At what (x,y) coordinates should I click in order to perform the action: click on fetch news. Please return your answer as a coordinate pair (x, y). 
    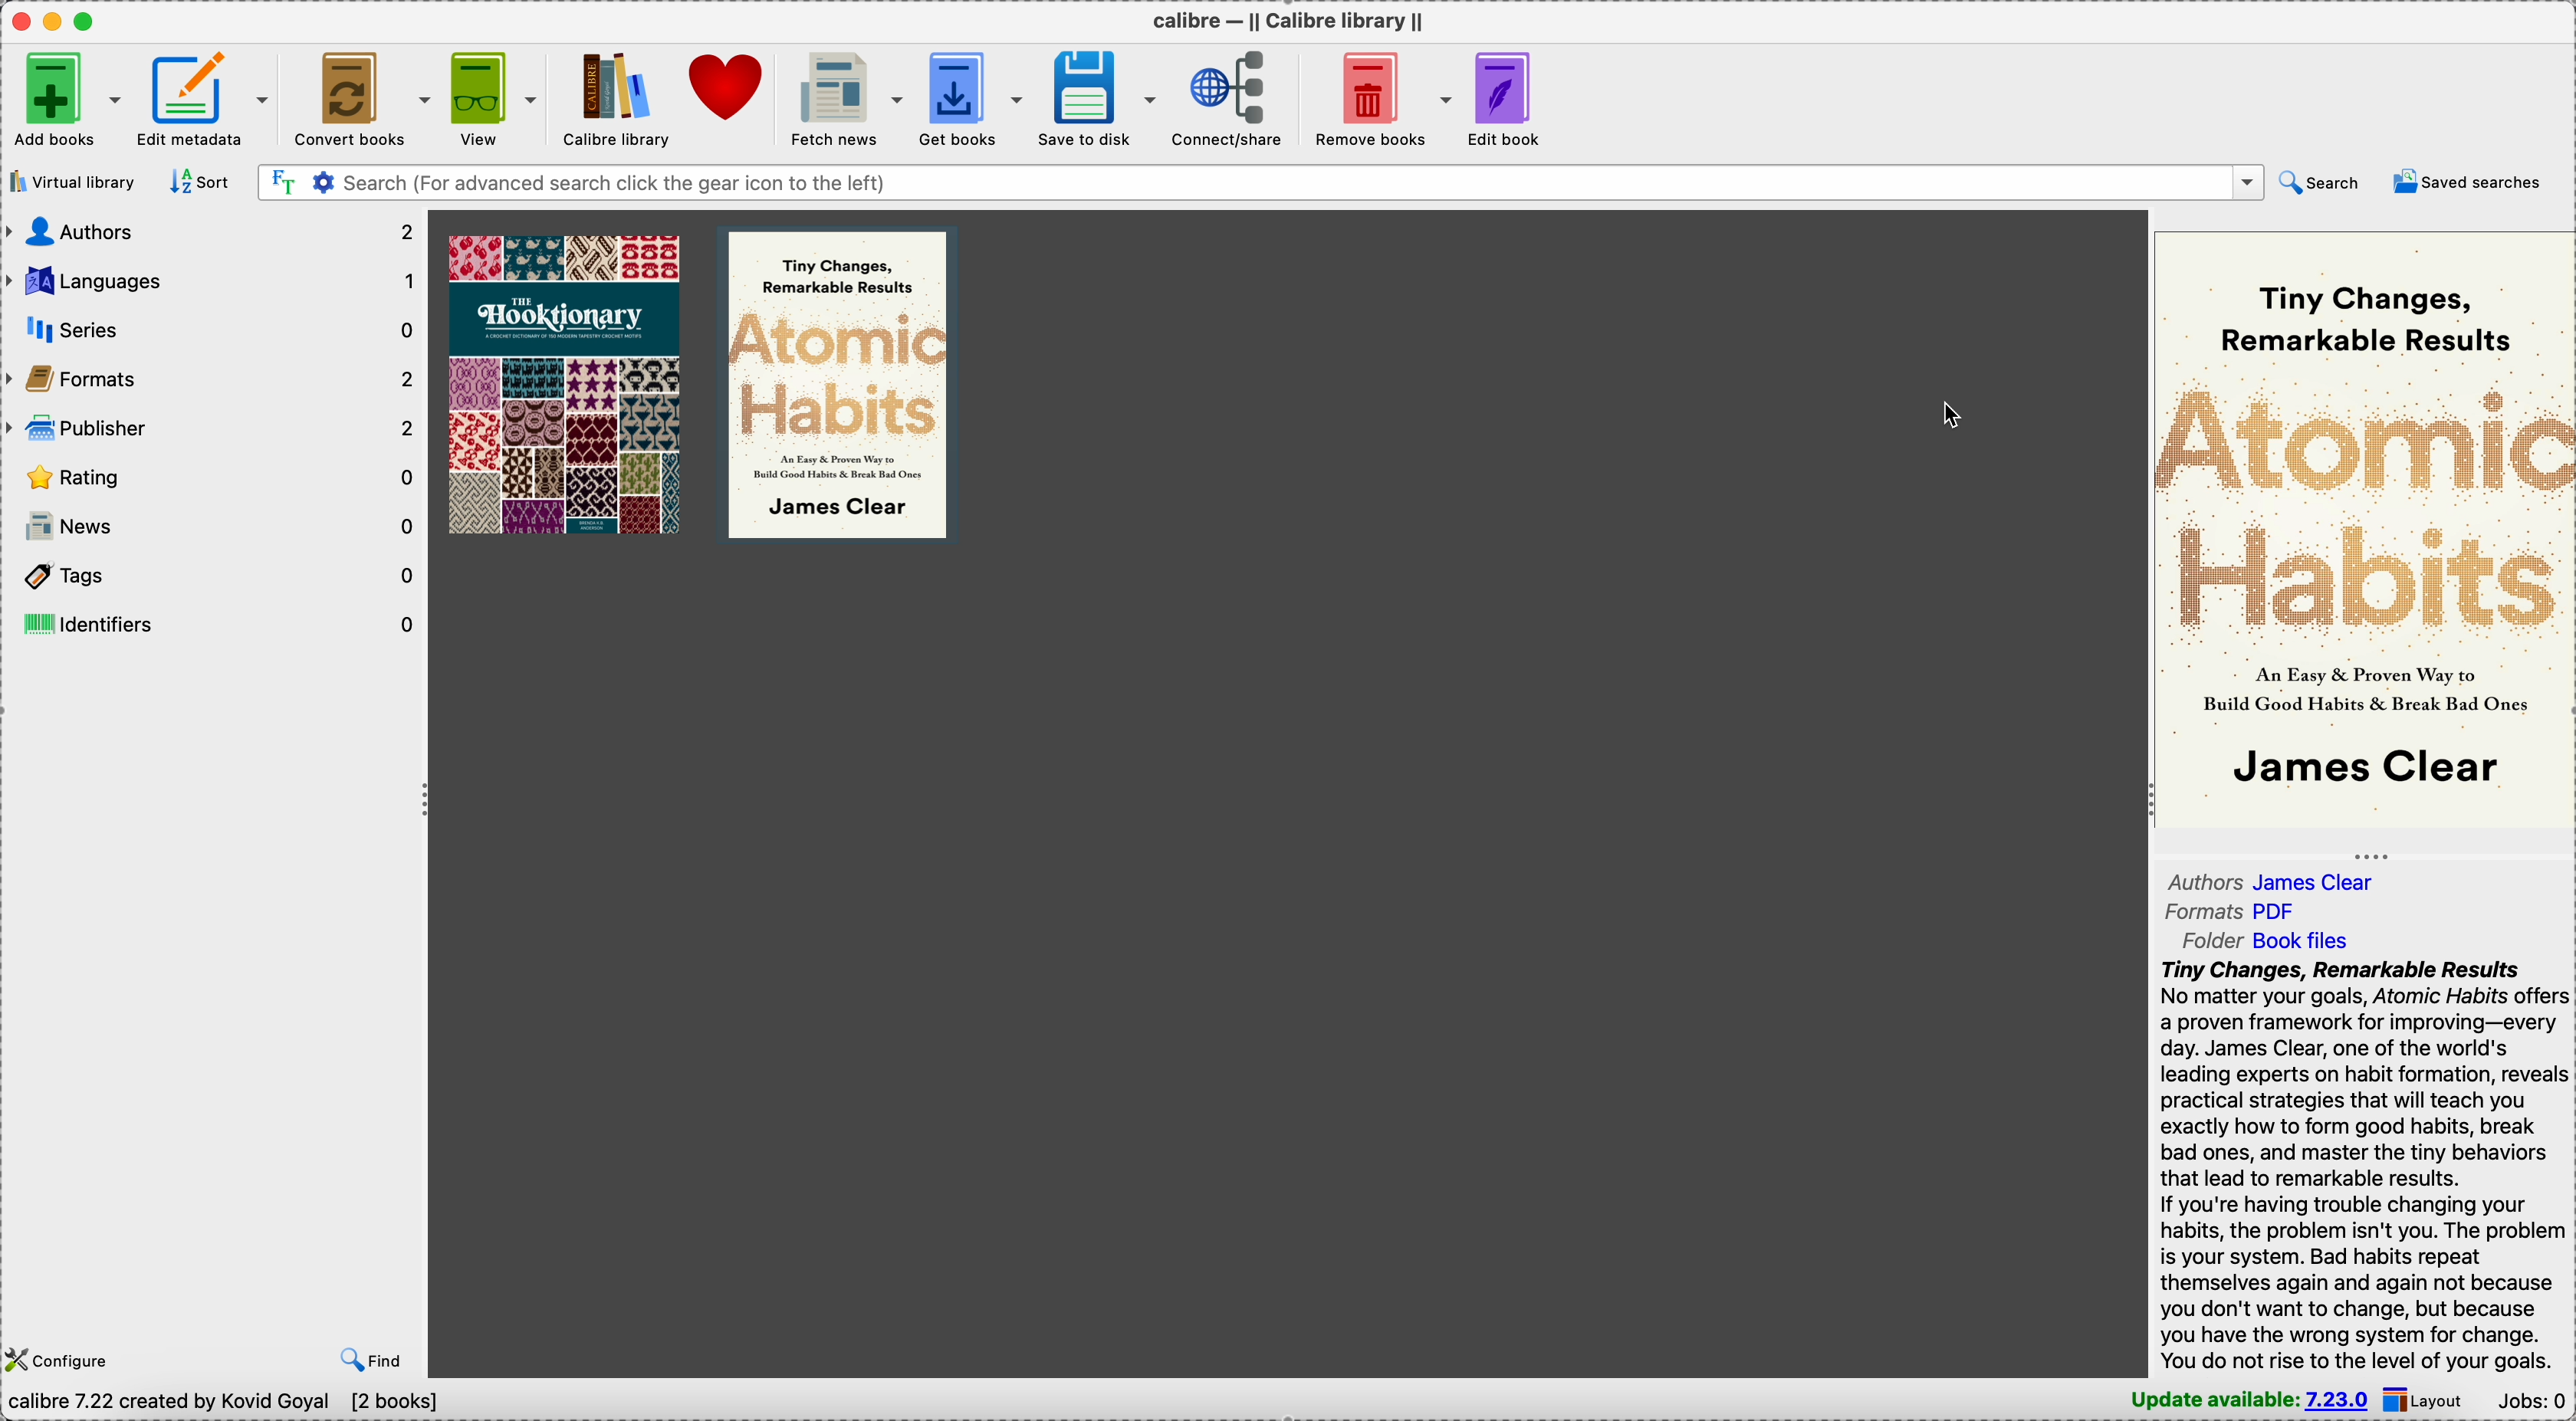
    Looking at the image, I should click on (845, 98).